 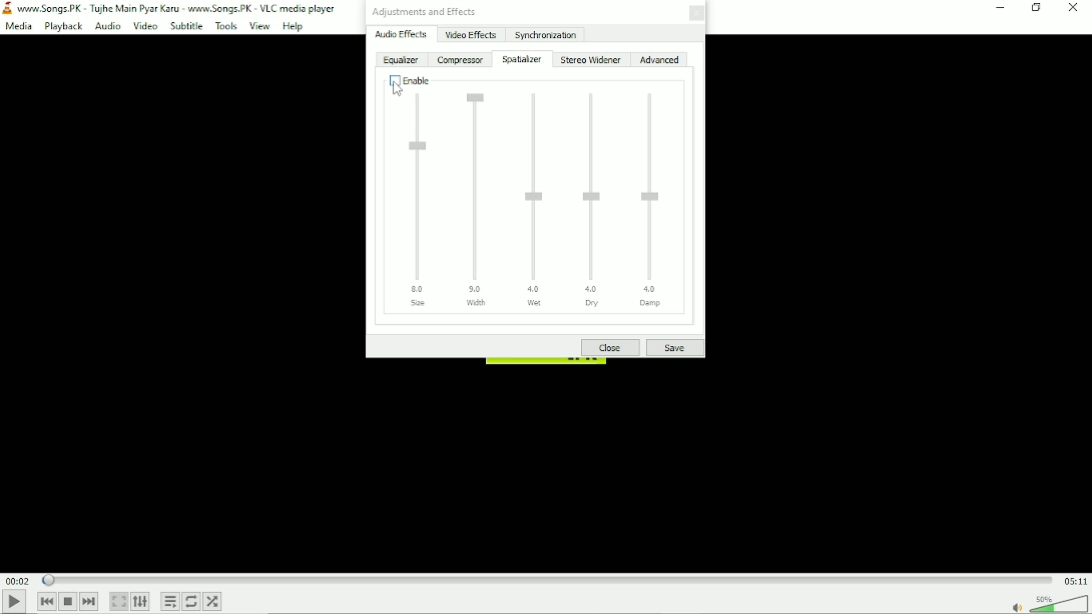 I want to click on Audio effects, so click(x=401, y=35).